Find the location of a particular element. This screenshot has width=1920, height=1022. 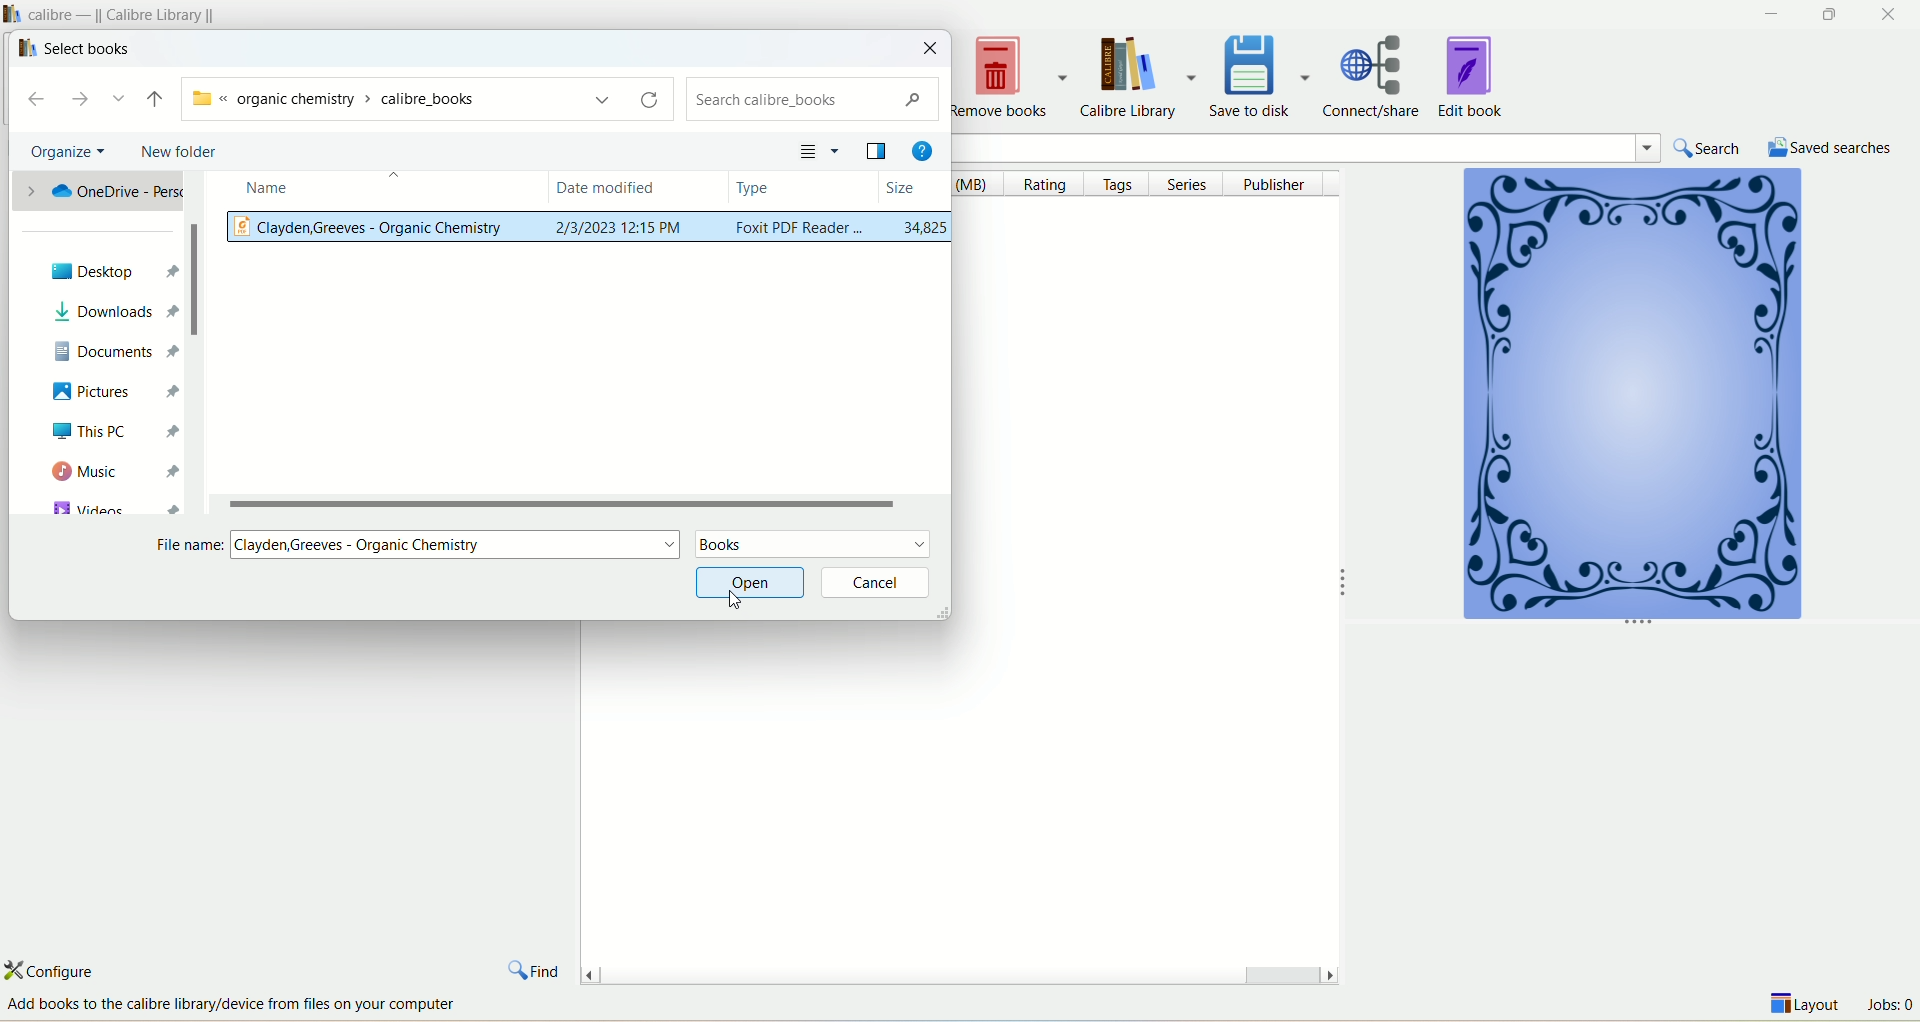

publisher is located at coordinates (1280, 183).